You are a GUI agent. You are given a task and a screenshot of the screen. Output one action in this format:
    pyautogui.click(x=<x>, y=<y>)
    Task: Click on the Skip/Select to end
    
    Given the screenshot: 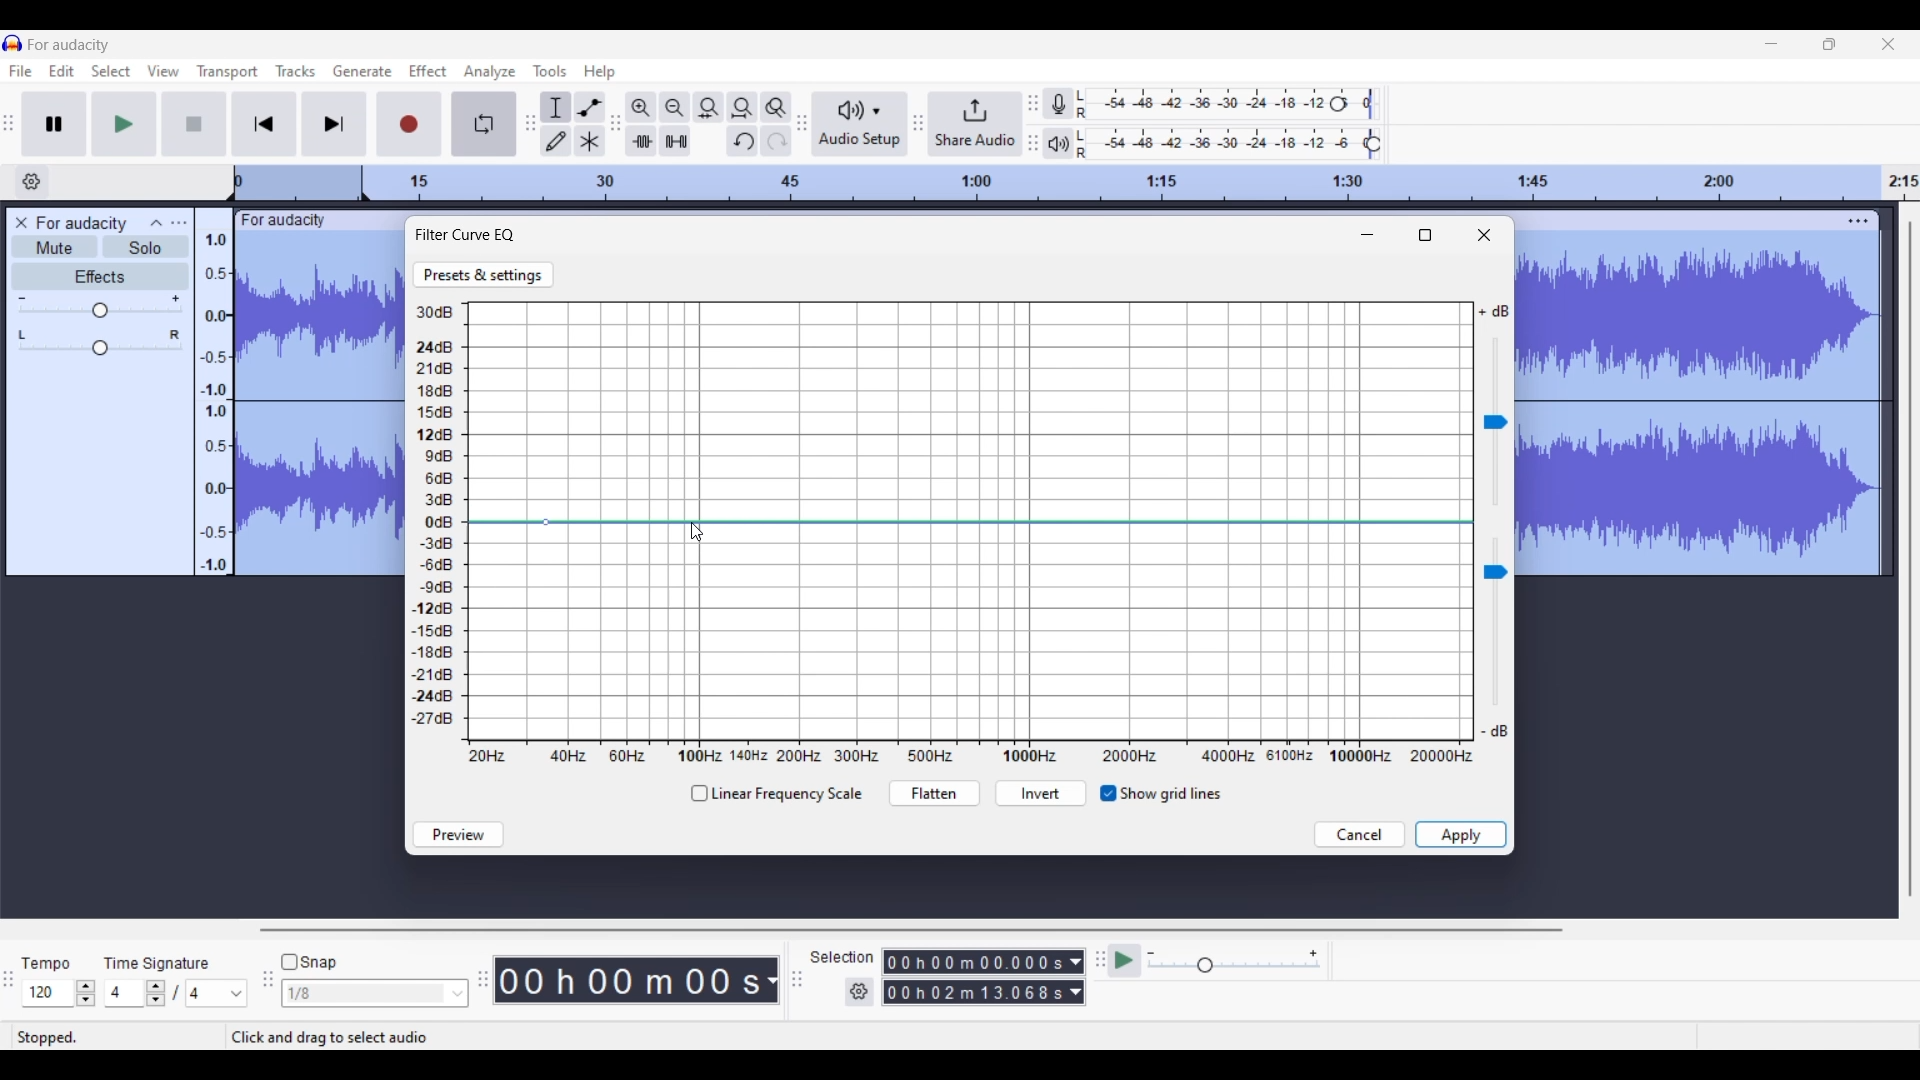 What is the action you would take?
    pyautogui.click(x=335, y=124)
    